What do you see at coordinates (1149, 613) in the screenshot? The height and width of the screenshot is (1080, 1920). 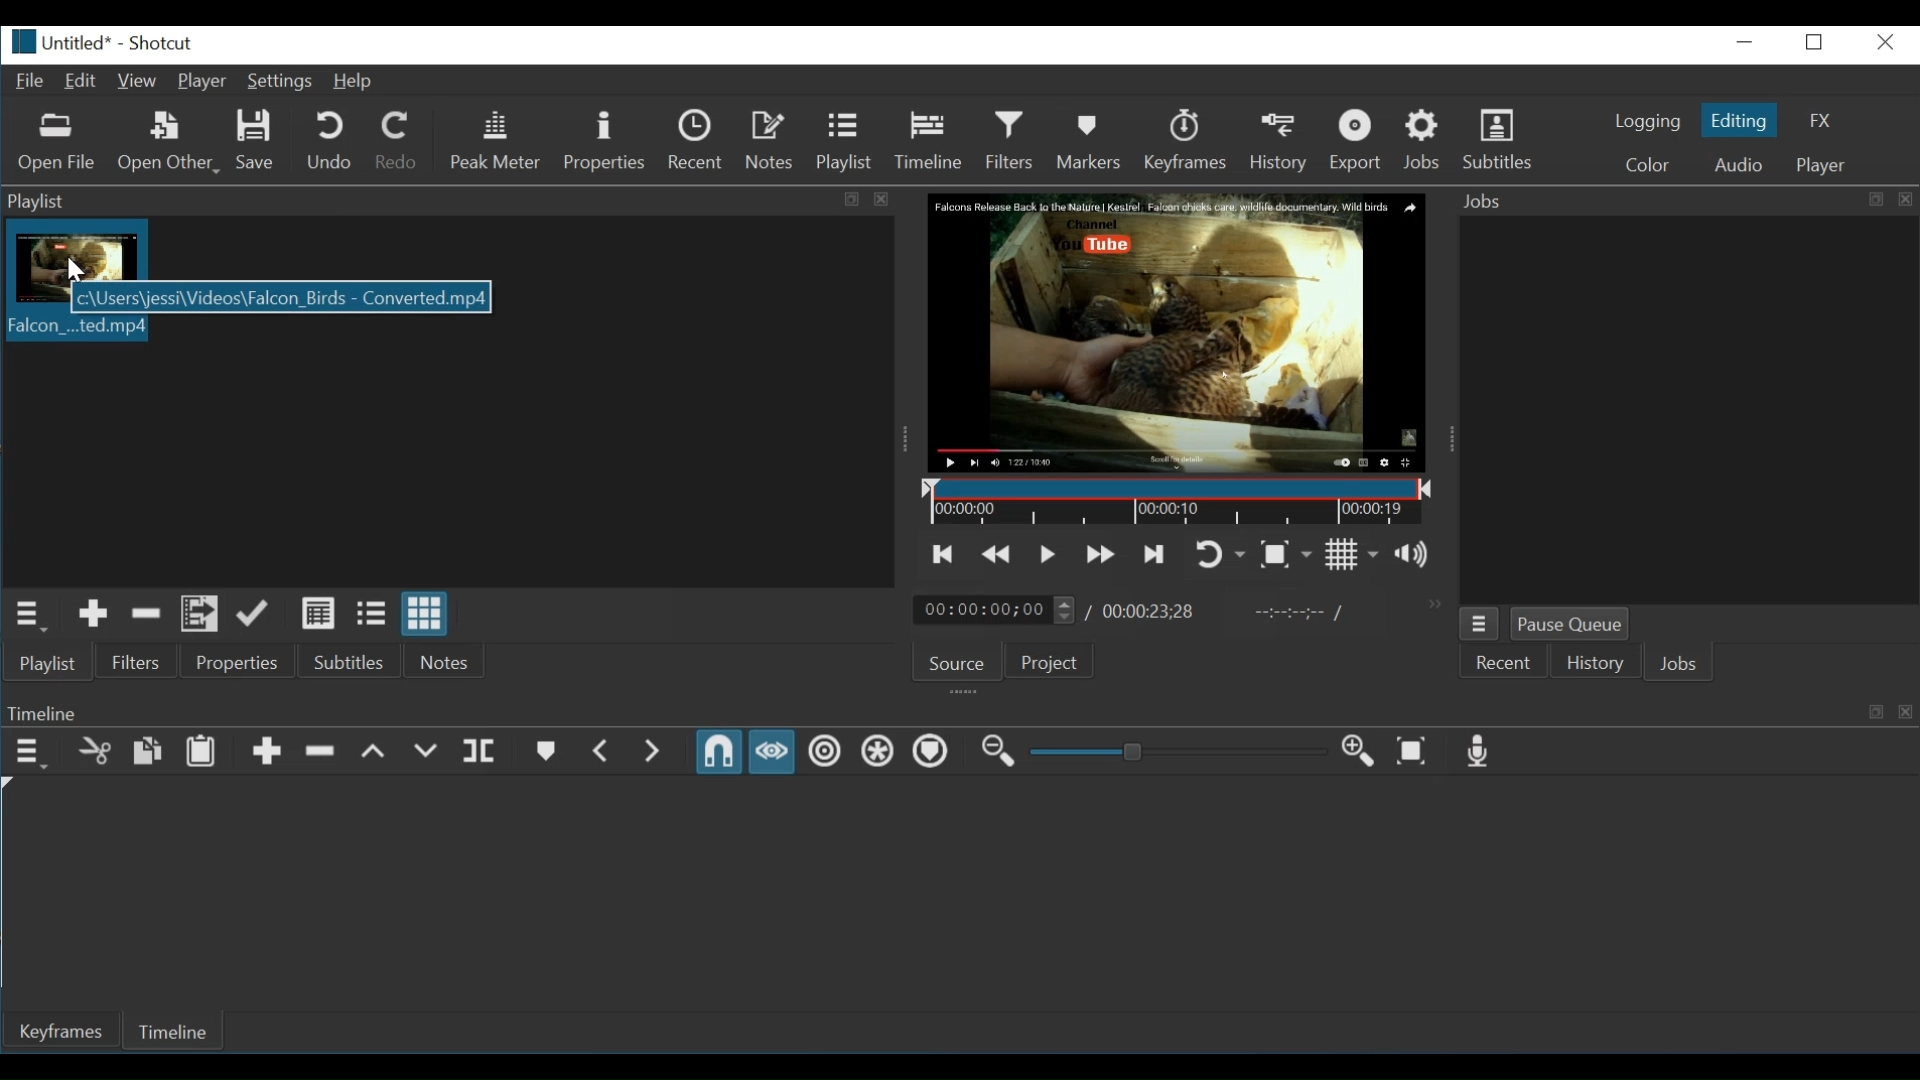 I see `Total Duration` at bounding box center [1149, 613].